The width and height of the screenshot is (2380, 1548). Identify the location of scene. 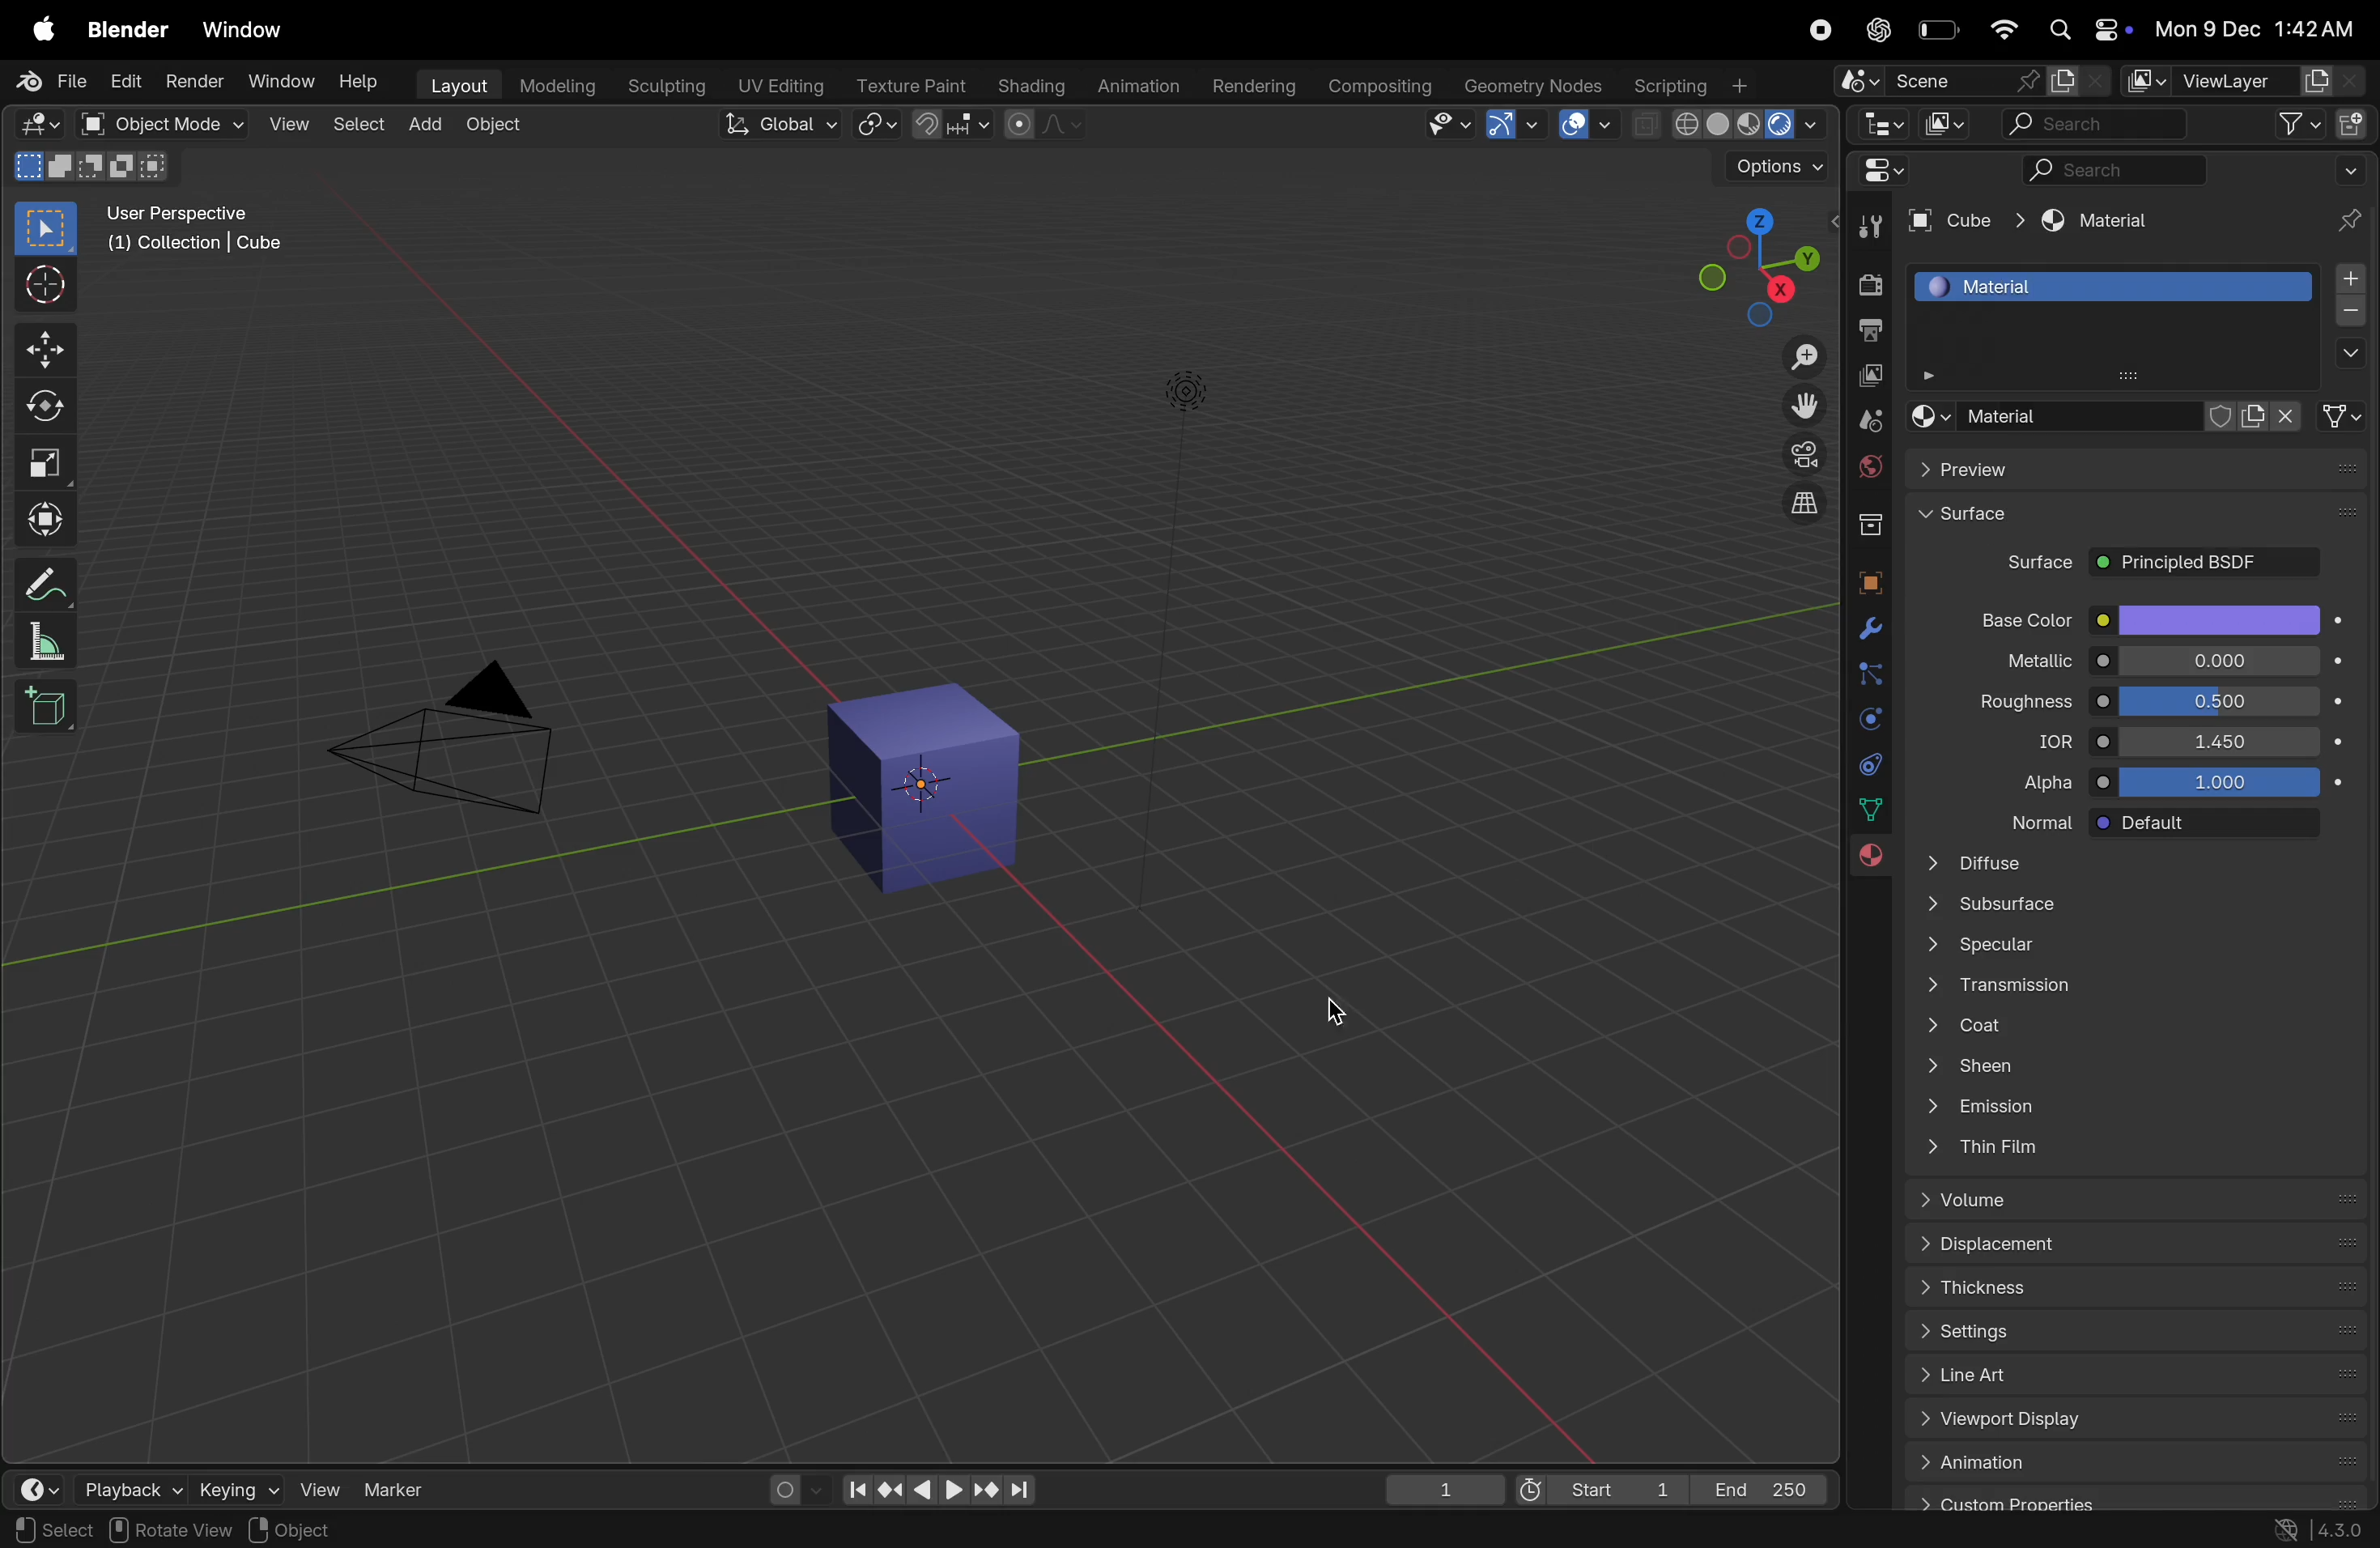
(1963, 80).